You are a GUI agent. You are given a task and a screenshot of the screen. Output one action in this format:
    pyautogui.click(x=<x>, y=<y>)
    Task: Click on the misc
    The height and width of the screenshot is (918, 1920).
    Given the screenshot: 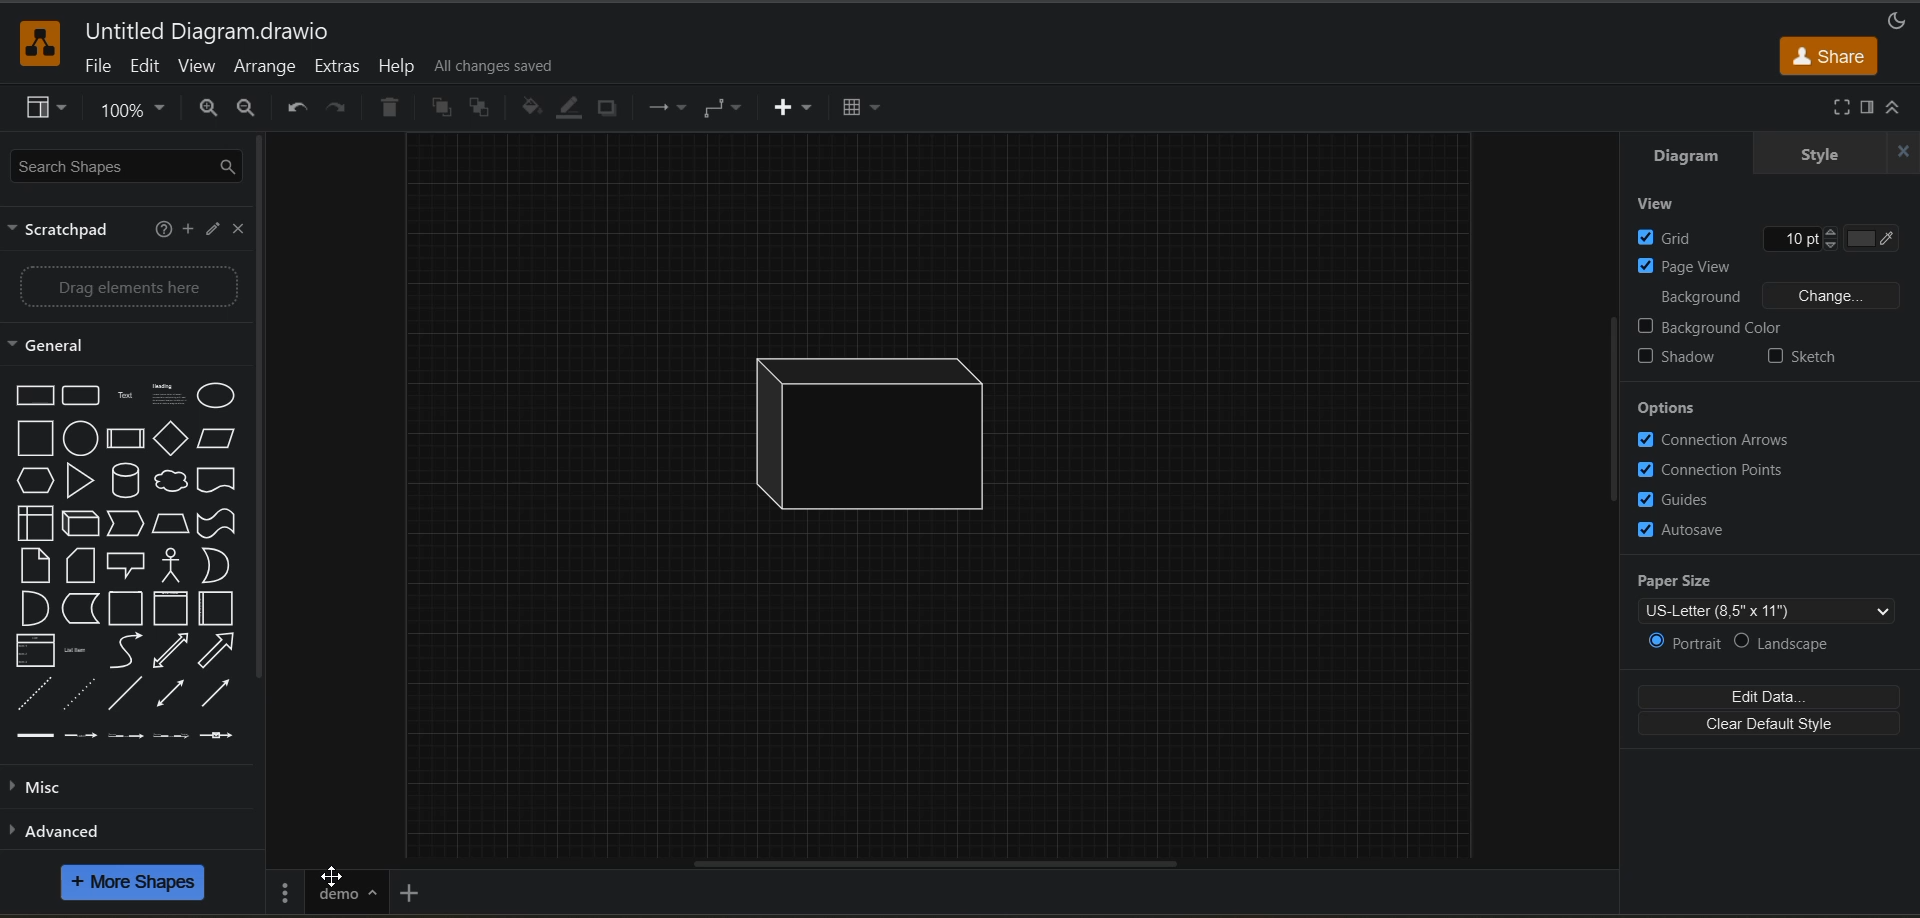 What is the action you would take?
    pyautogui.click(x=52, y=787)
    